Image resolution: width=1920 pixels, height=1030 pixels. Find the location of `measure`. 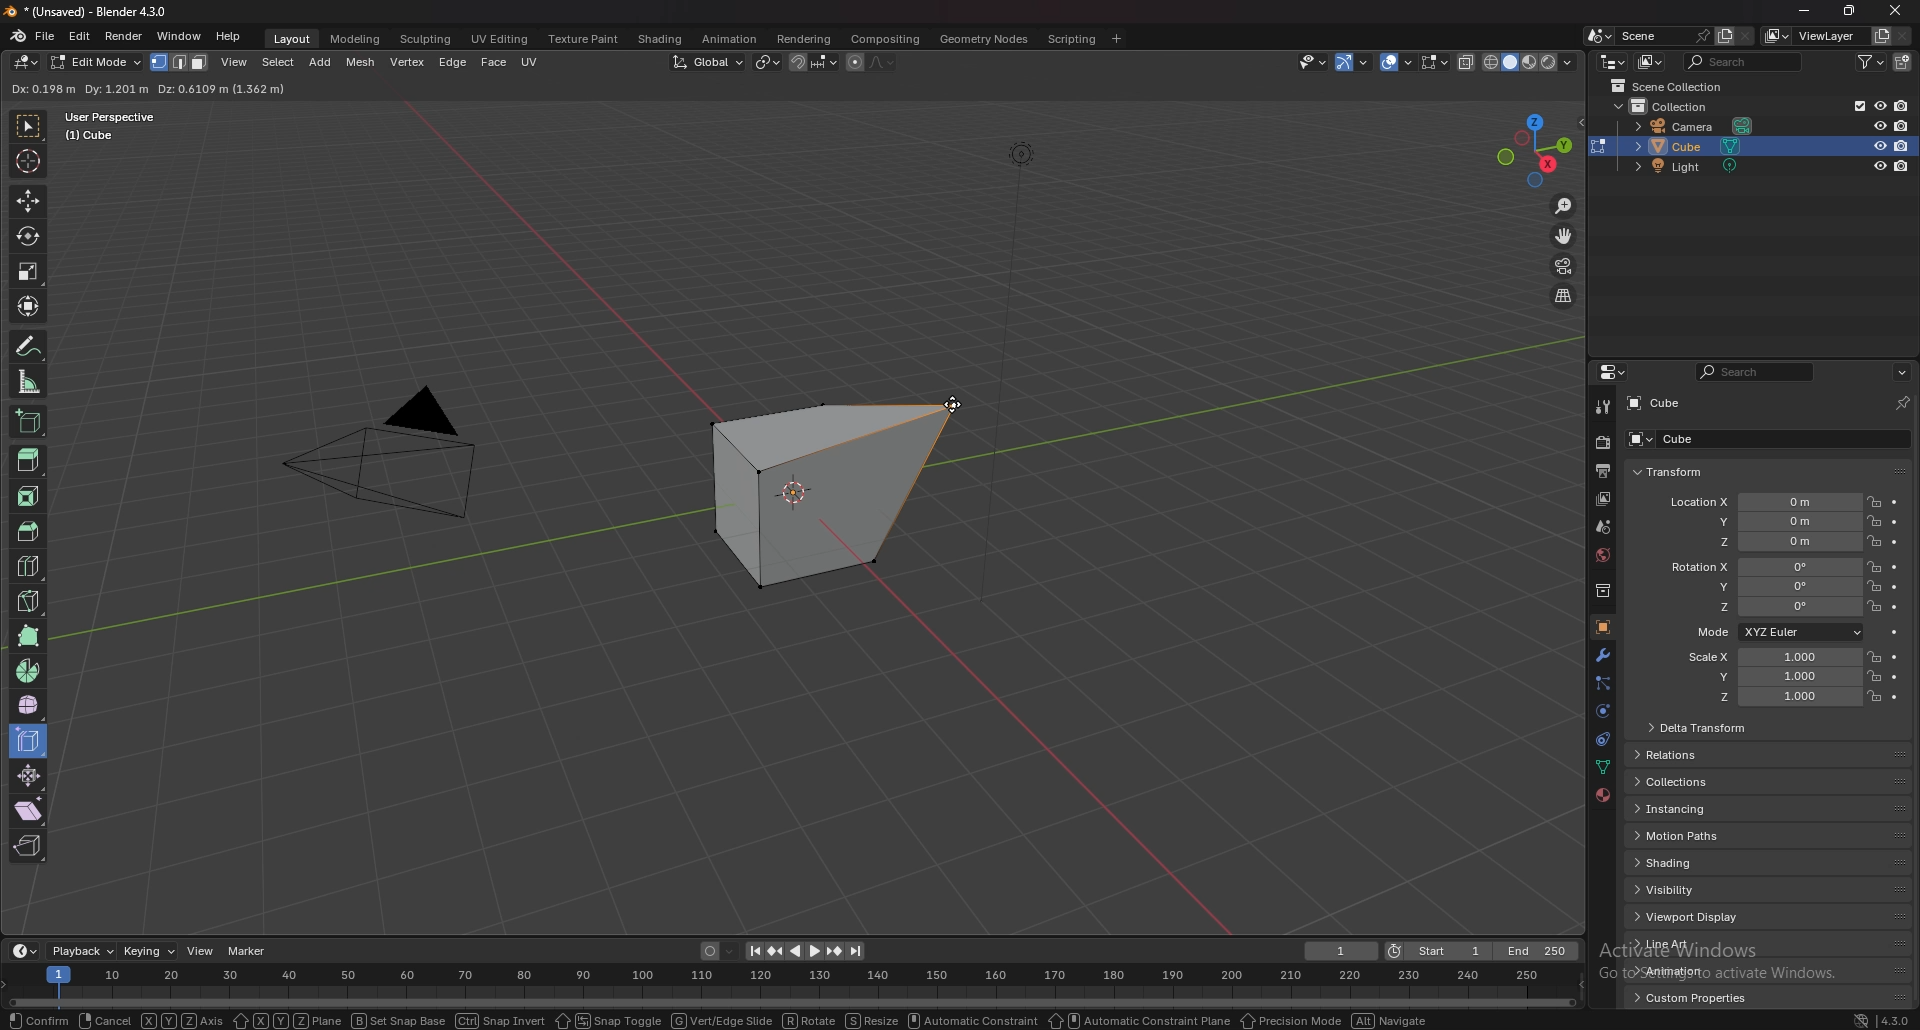

measure is located at coordinates (29, 382).